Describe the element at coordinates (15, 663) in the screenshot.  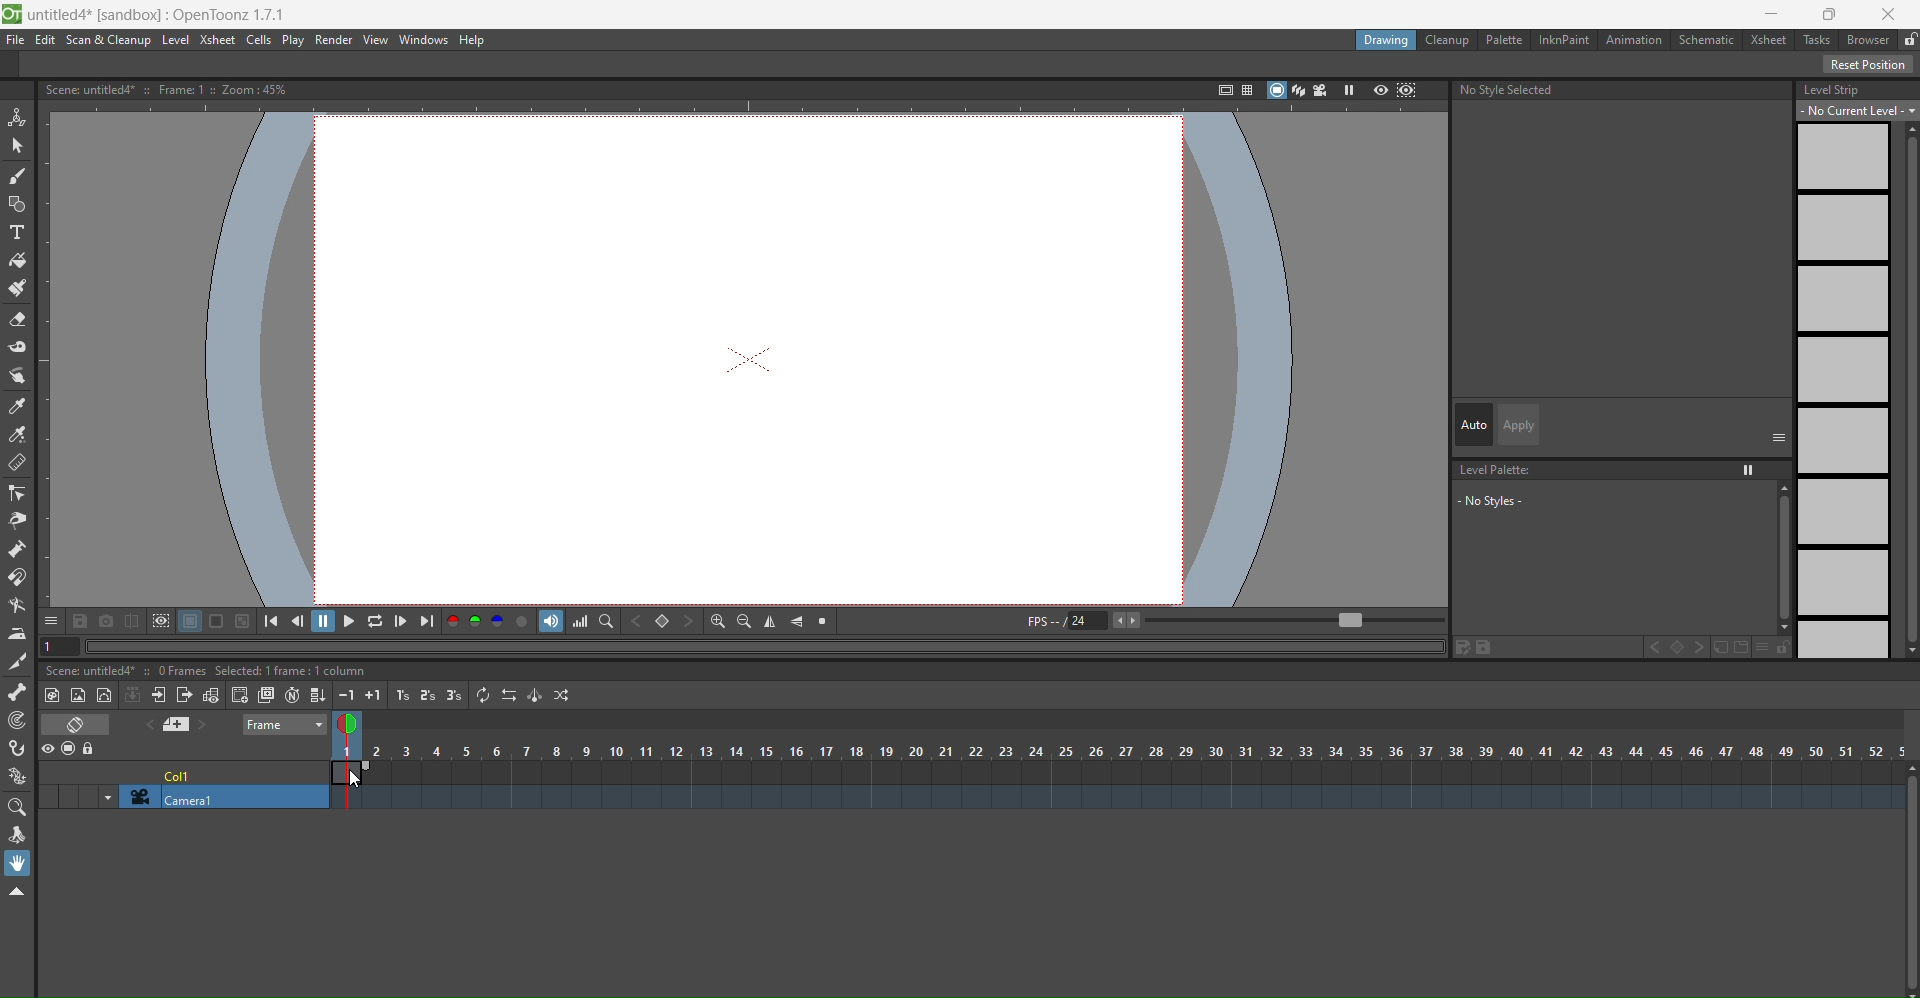
I see `cutter tool` at that location.